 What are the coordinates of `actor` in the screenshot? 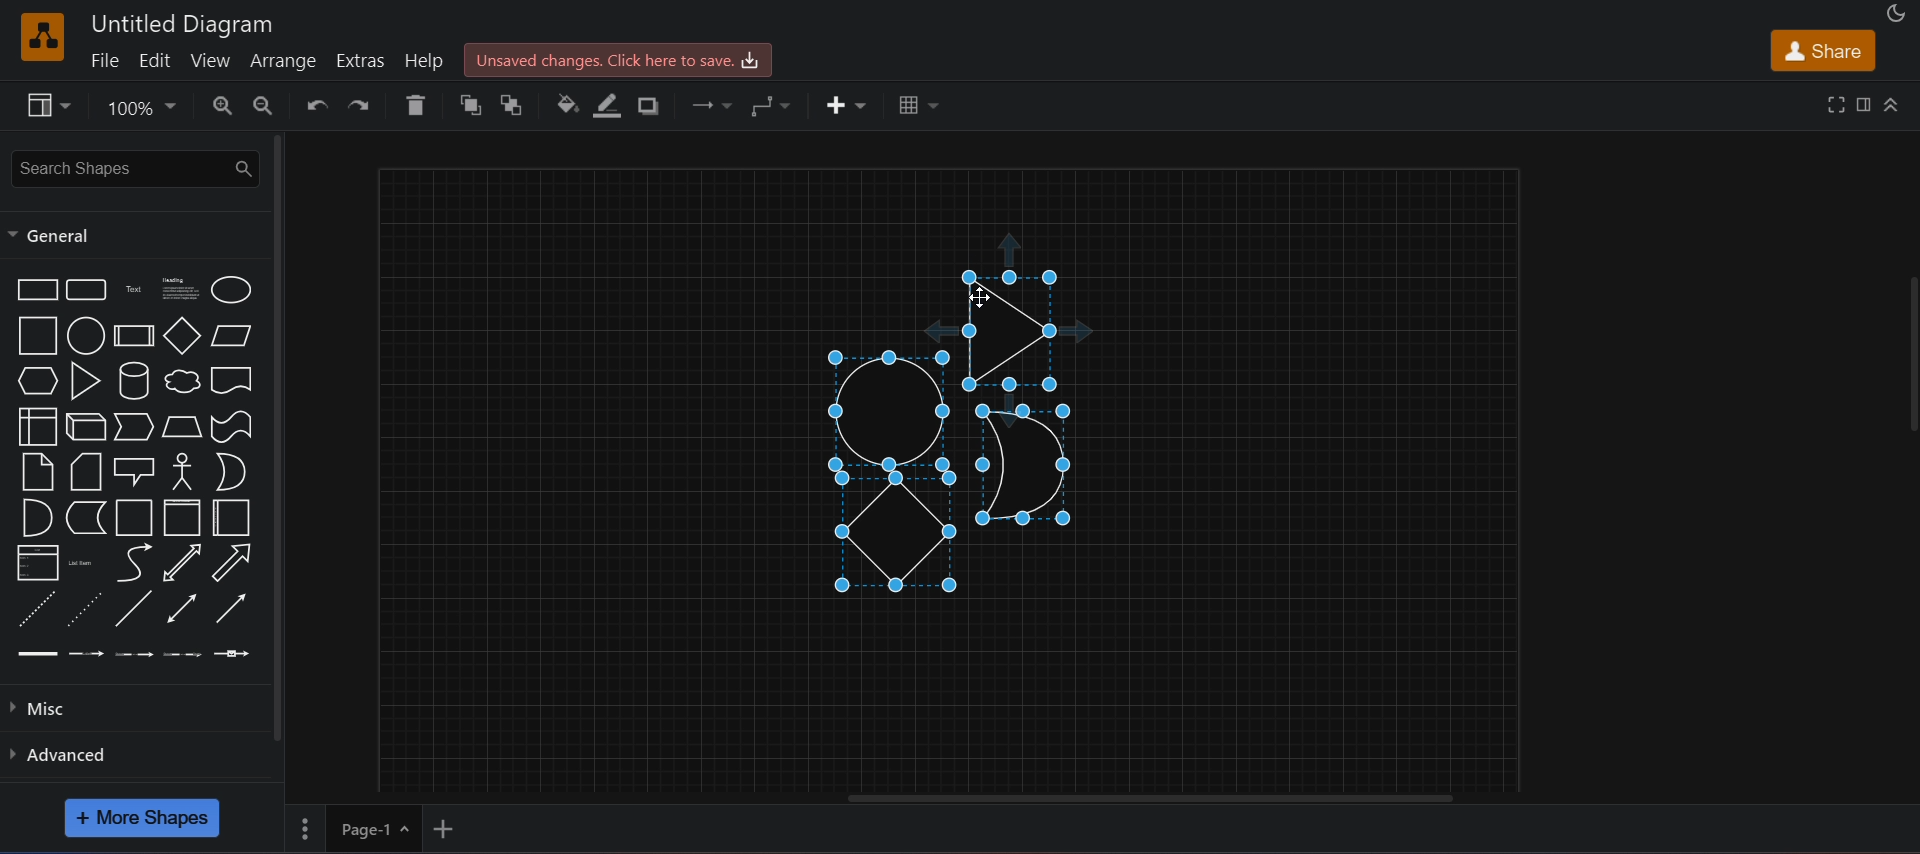 It's located at (183, 472).